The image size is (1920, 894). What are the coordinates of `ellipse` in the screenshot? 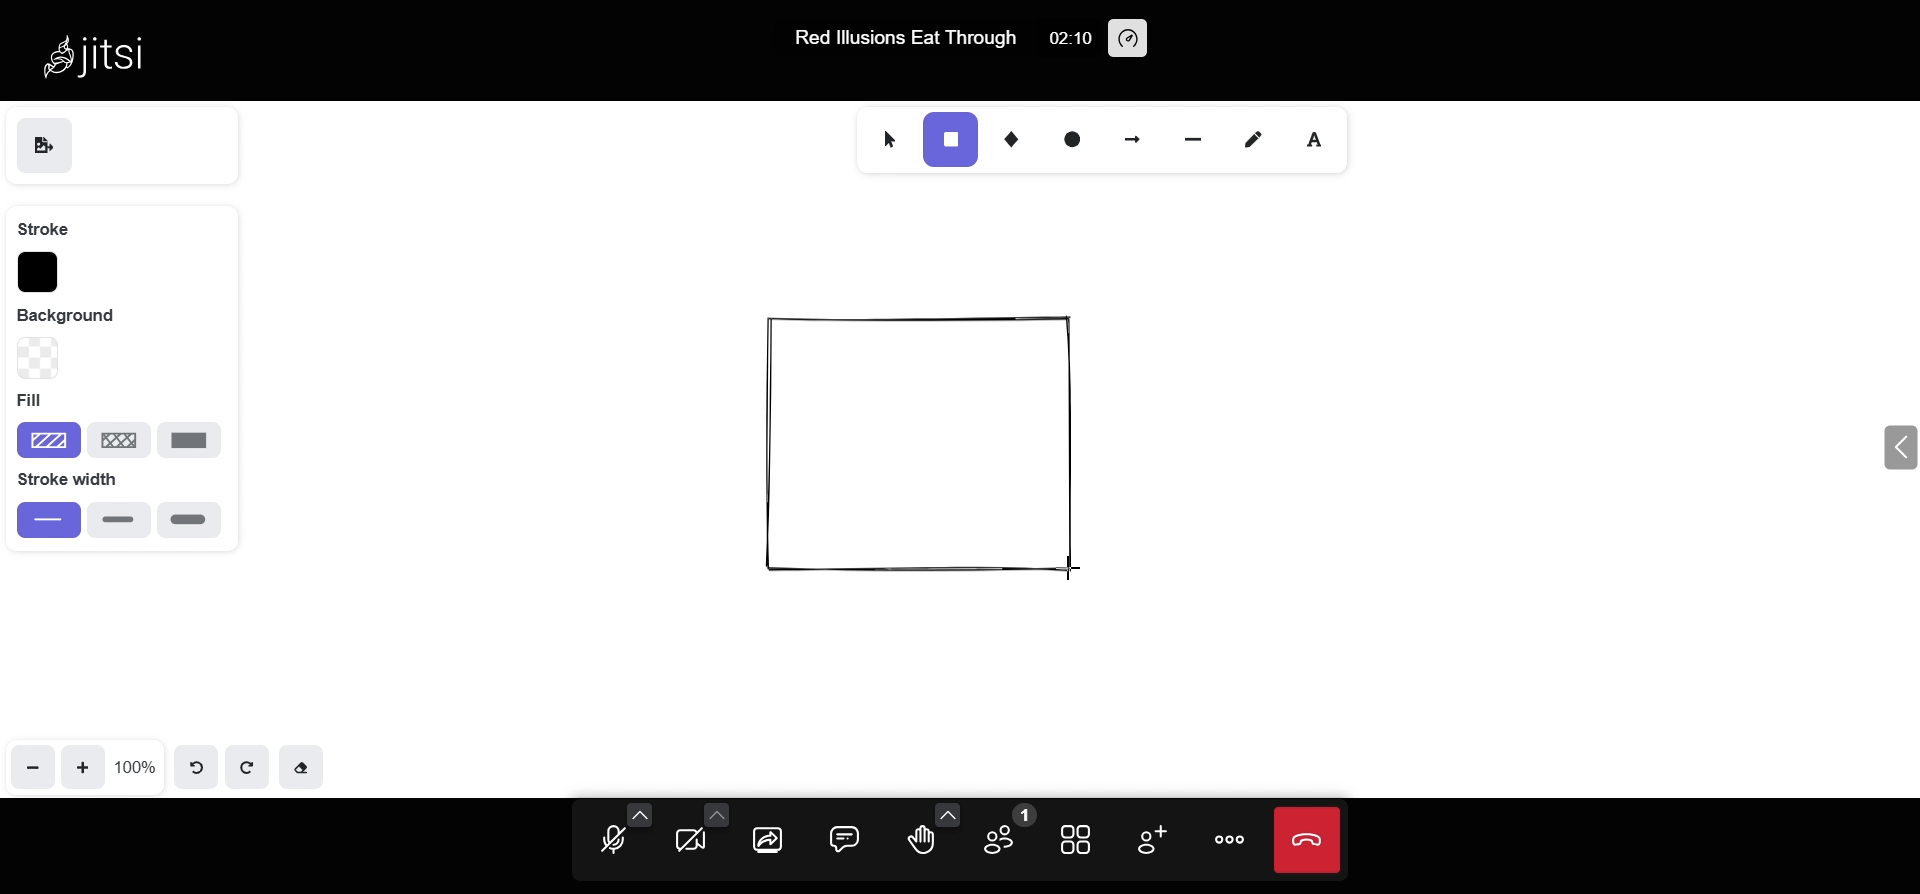 It's located at (1073, 136).